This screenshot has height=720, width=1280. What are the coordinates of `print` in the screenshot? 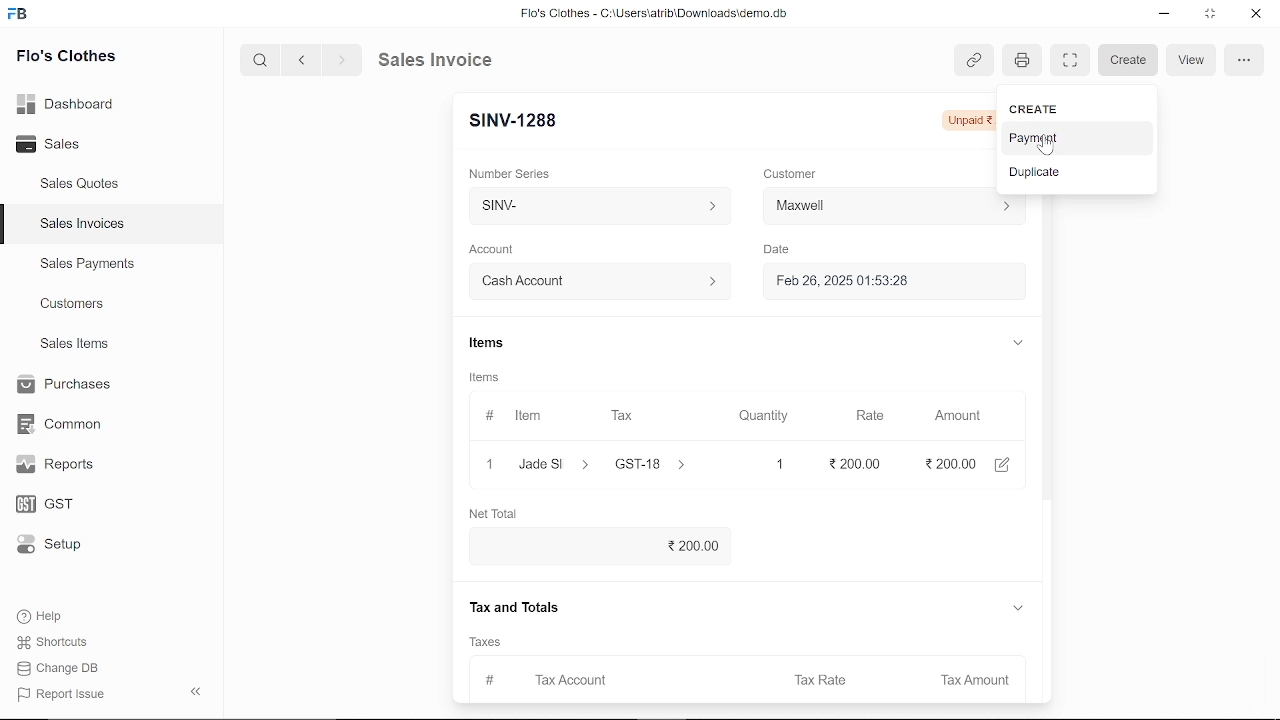 It's located at (1019, 61).